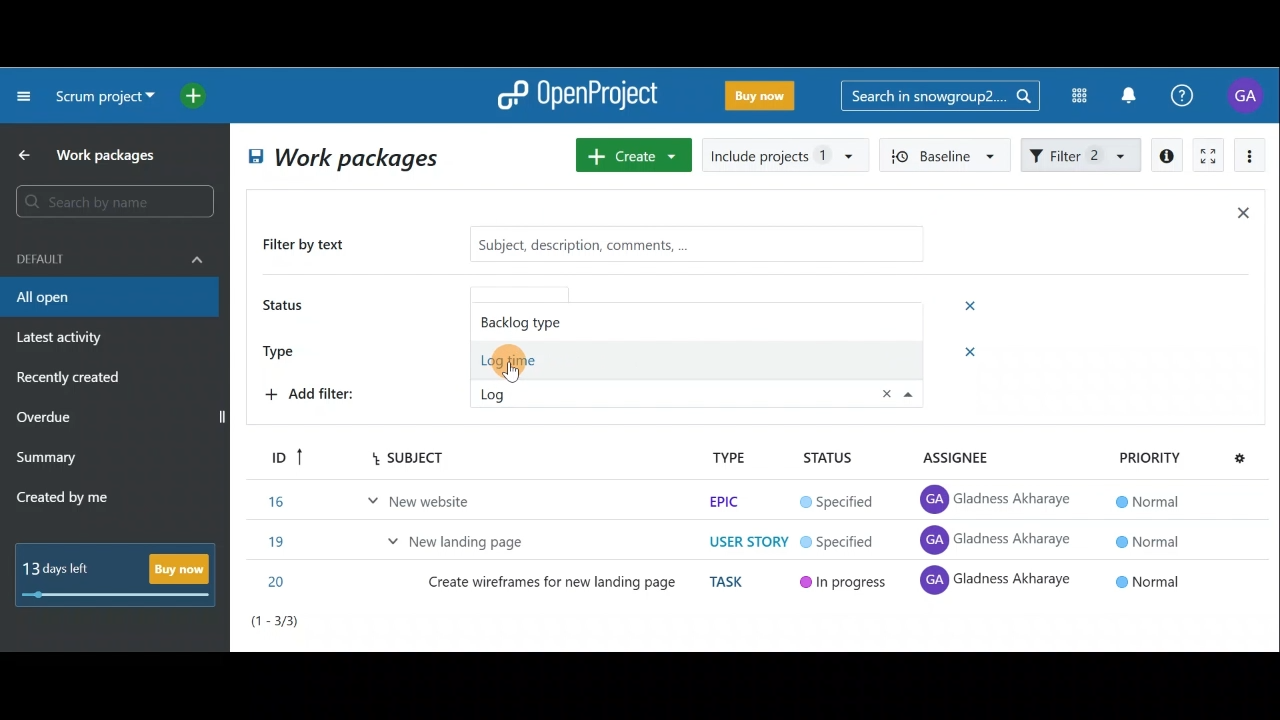 The height and width of the screenshot is (720, 1280). Describe the element at coordinates (71, 380) in the screenshot. I see `Recently created` at that location.